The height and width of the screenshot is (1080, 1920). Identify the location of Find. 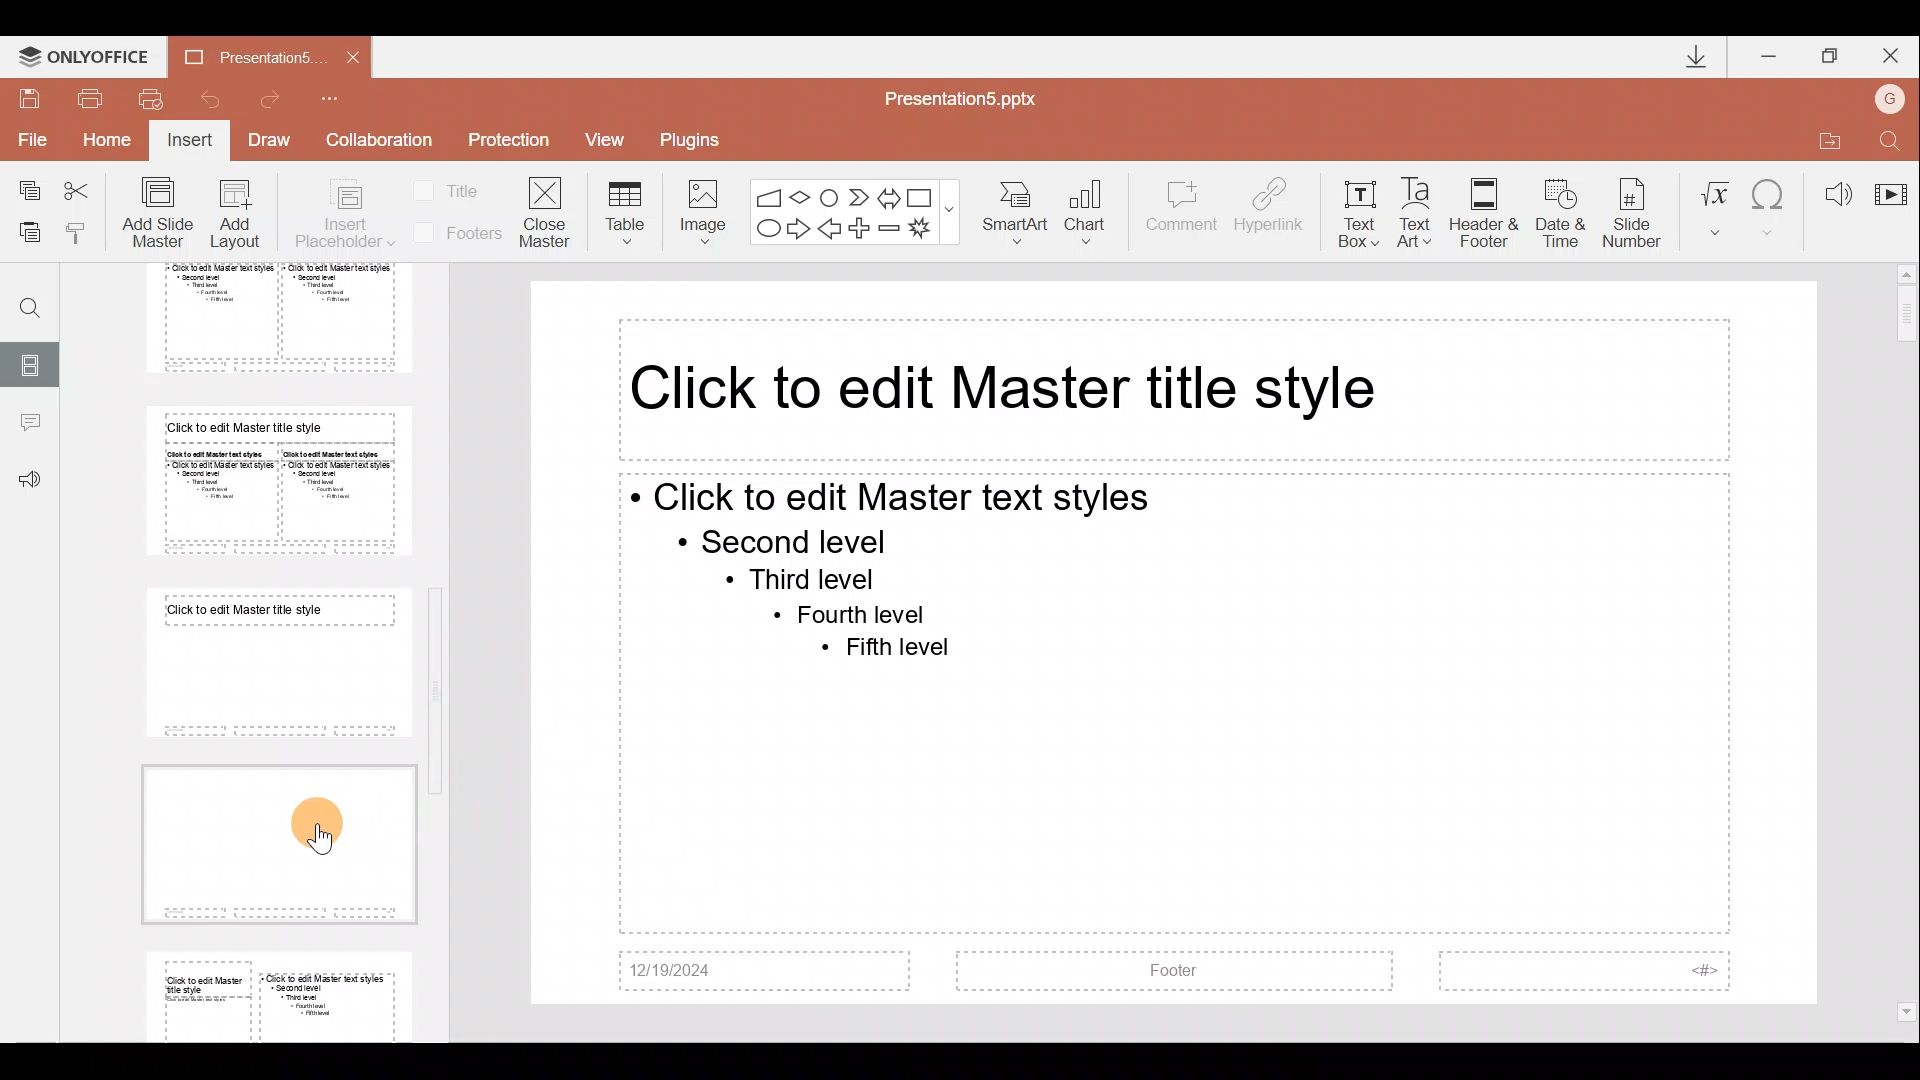
(1892, 137).